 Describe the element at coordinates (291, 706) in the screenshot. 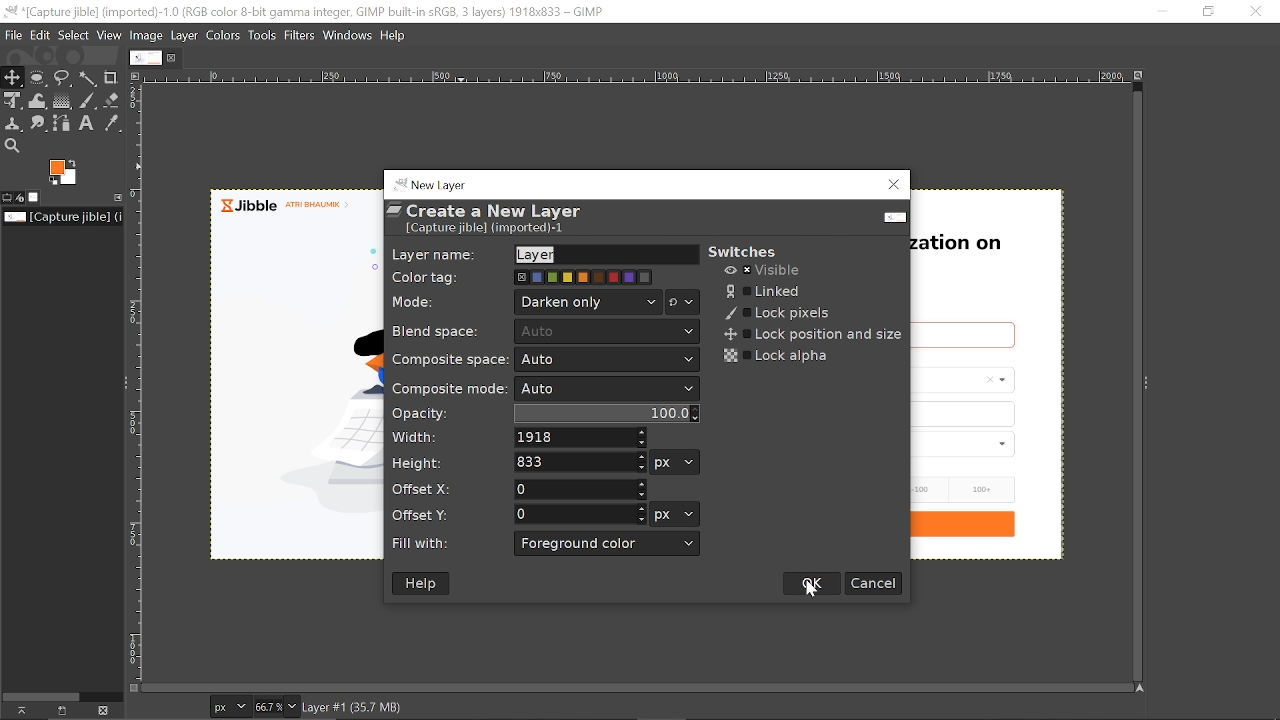

I see `Zoom options` at that location.